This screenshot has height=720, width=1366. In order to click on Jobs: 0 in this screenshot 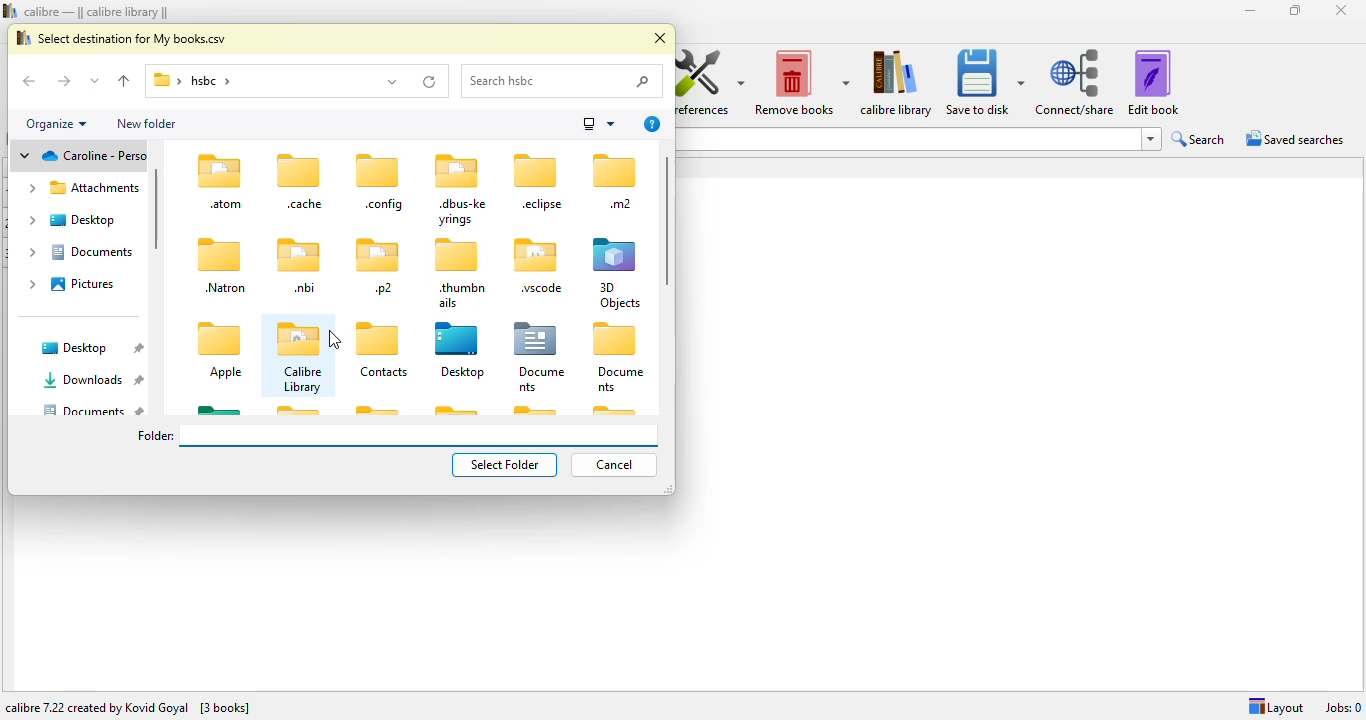, I will do `click(1343, 707)`.